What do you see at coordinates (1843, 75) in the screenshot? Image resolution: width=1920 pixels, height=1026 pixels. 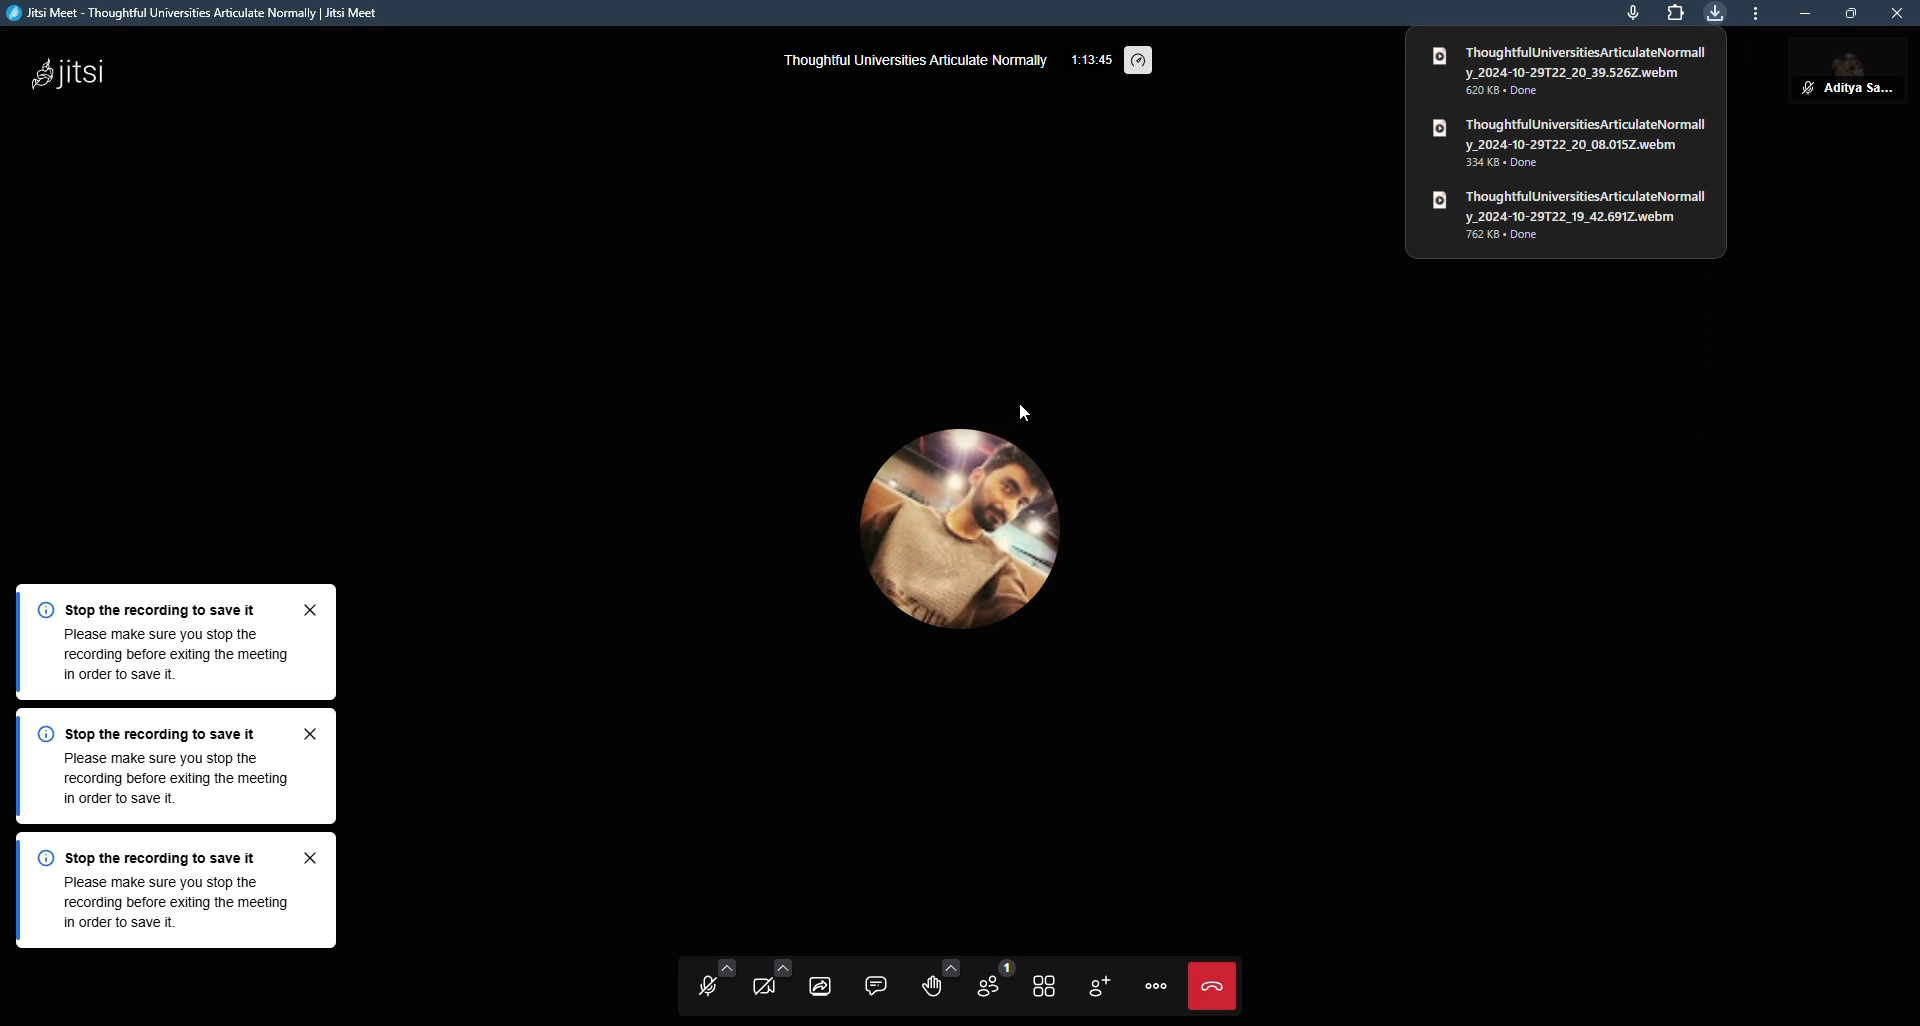 I see `Aditya sarkar` at bounding box center [1843, 75].